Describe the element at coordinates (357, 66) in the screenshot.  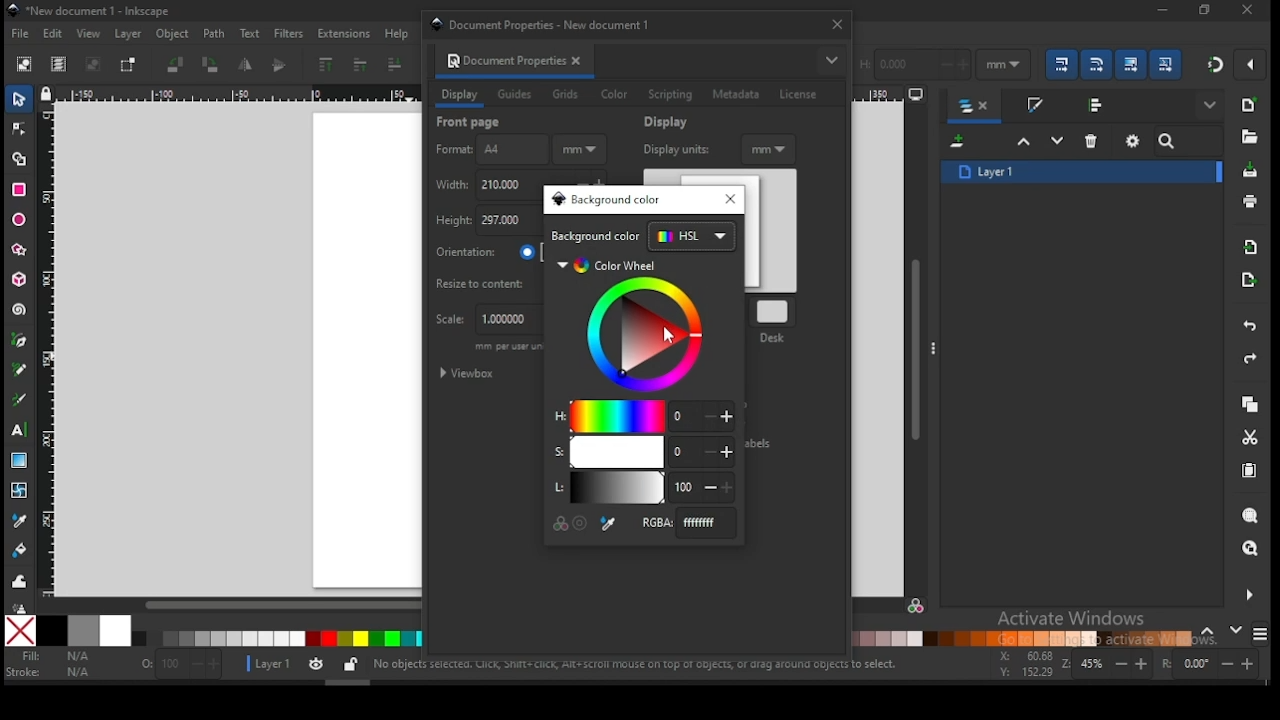
I see `raise` at that location.